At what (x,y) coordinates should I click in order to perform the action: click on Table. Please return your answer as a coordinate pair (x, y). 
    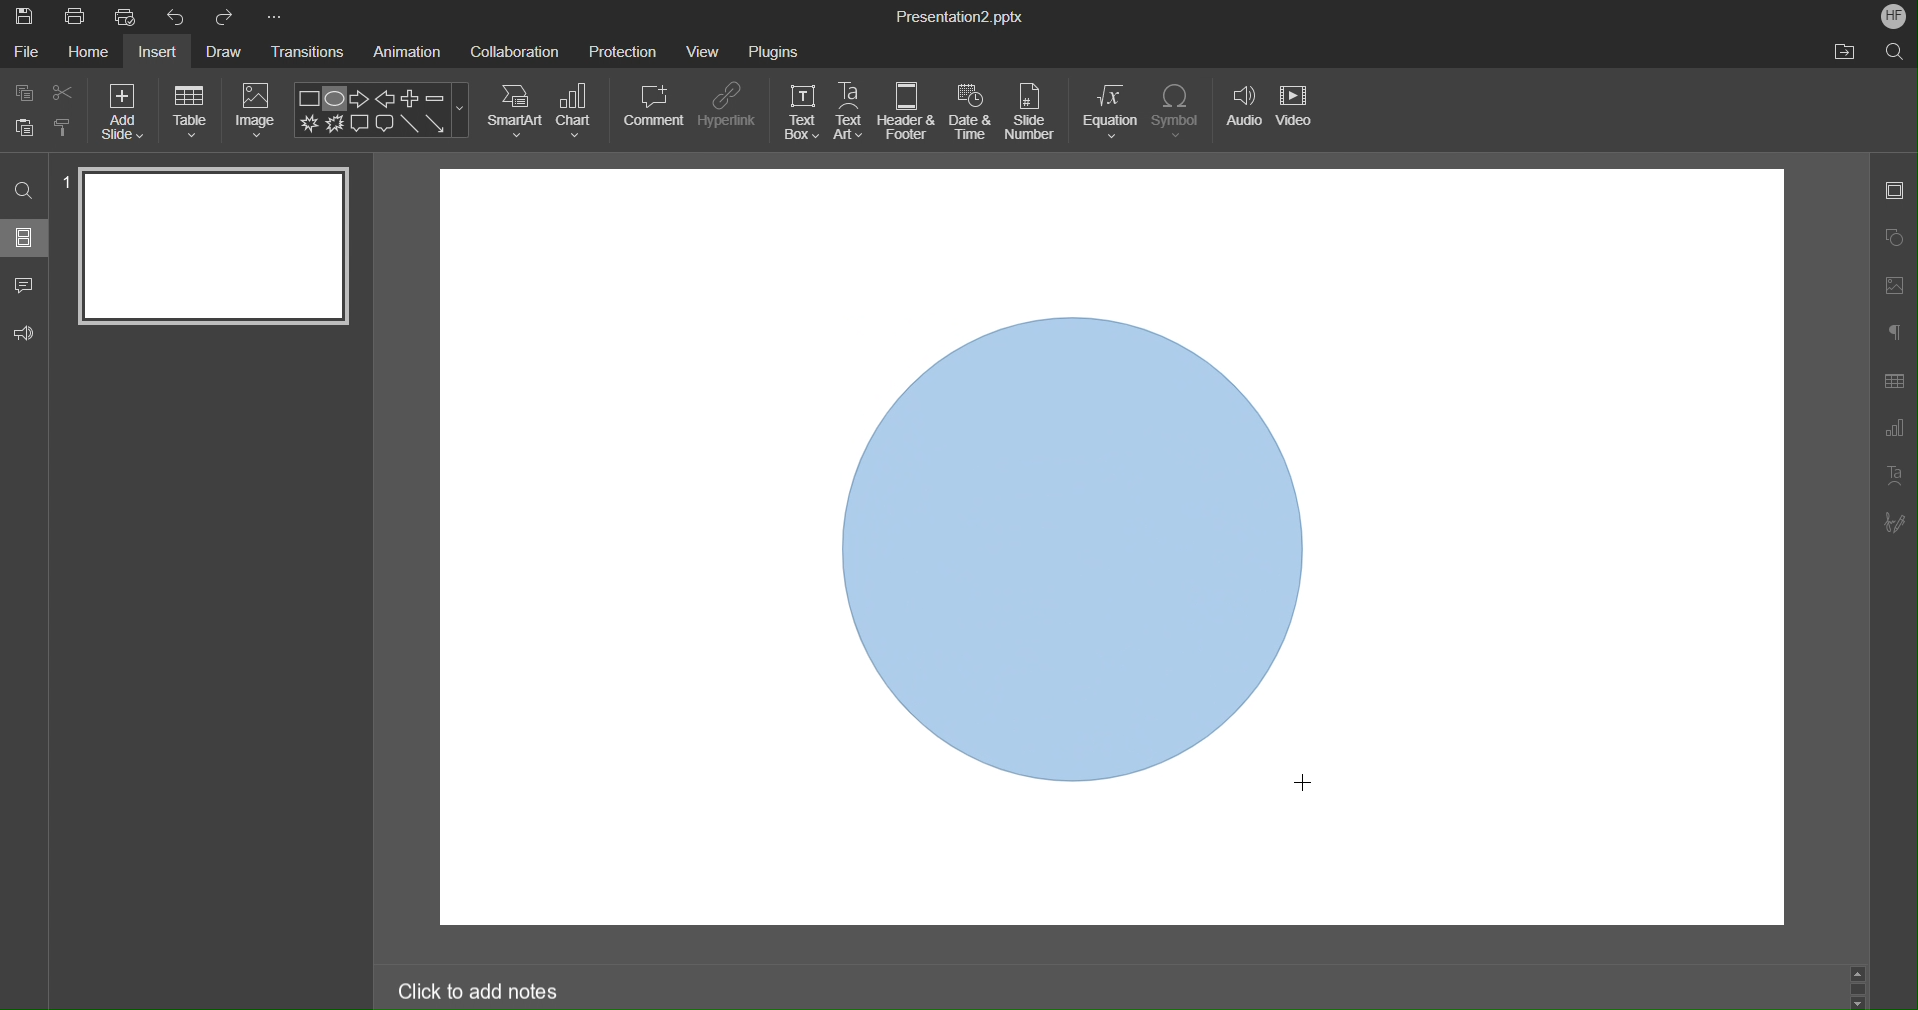
    Looking at the image, I should click on (190, 110).